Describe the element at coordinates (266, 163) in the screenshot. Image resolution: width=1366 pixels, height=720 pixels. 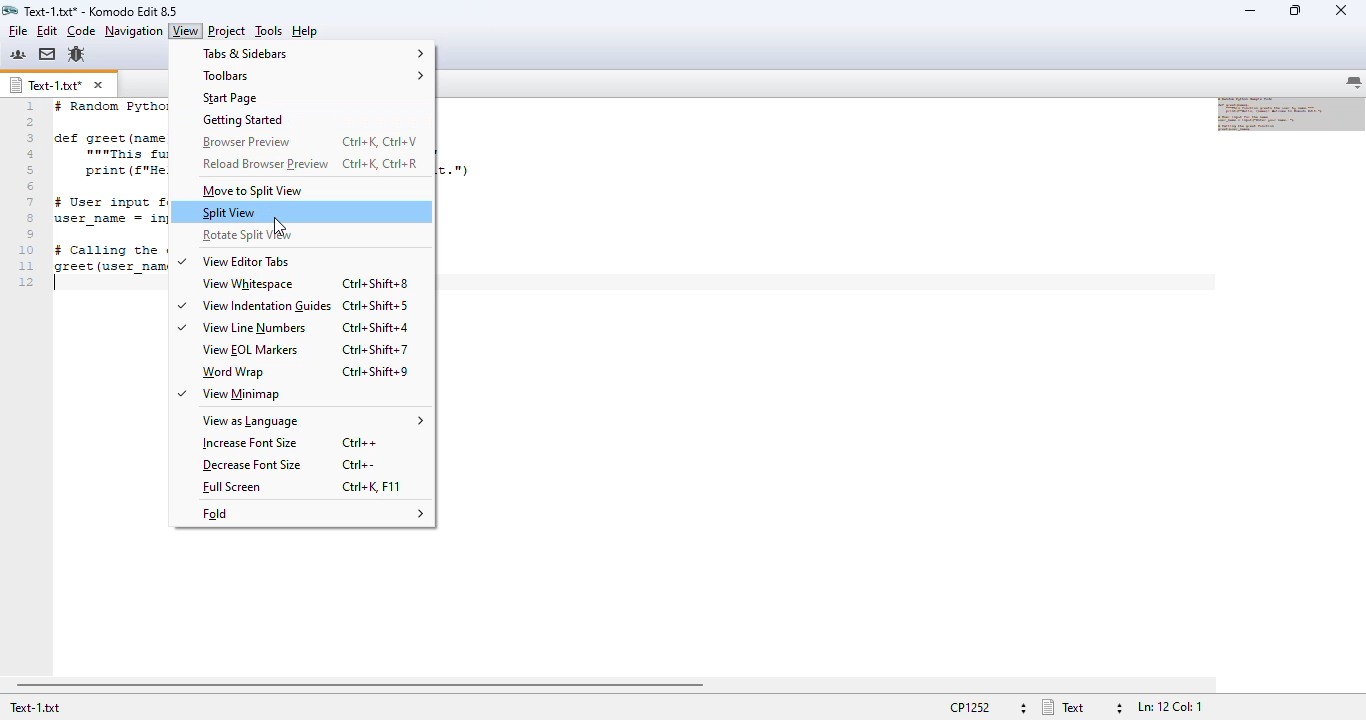
I see `reload browser preview` at that location.